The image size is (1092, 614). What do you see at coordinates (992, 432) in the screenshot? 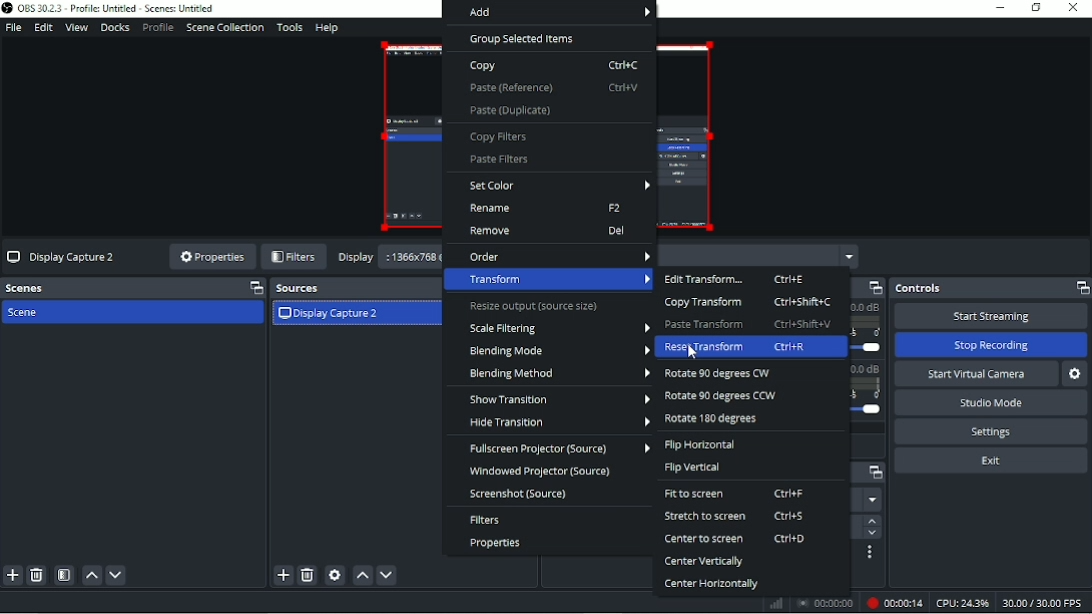
I see `Settings` at bounding box center [992, 432].